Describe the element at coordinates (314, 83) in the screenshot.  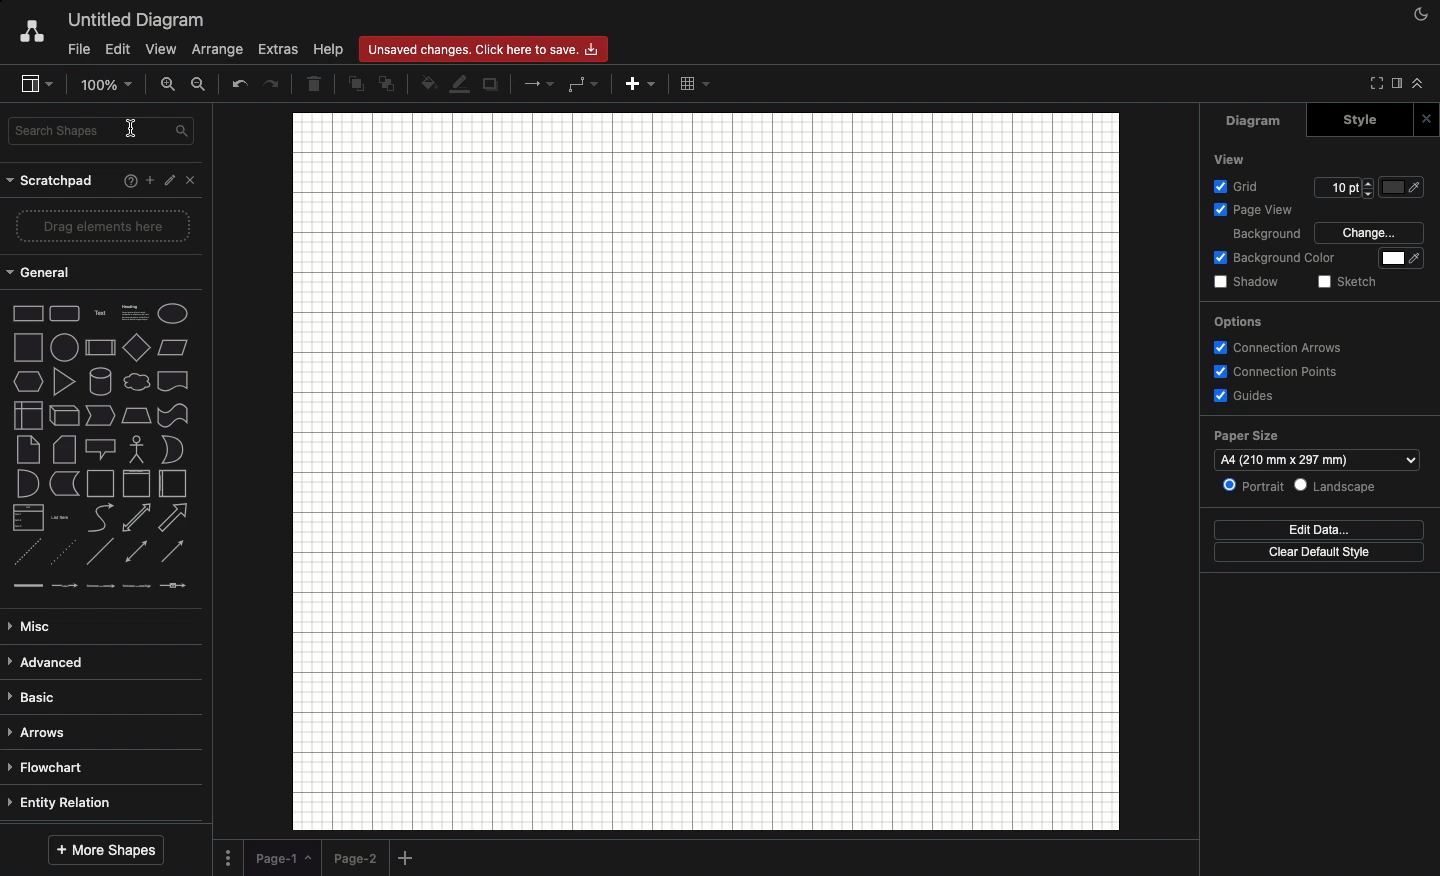
I see `Delete` at that location.